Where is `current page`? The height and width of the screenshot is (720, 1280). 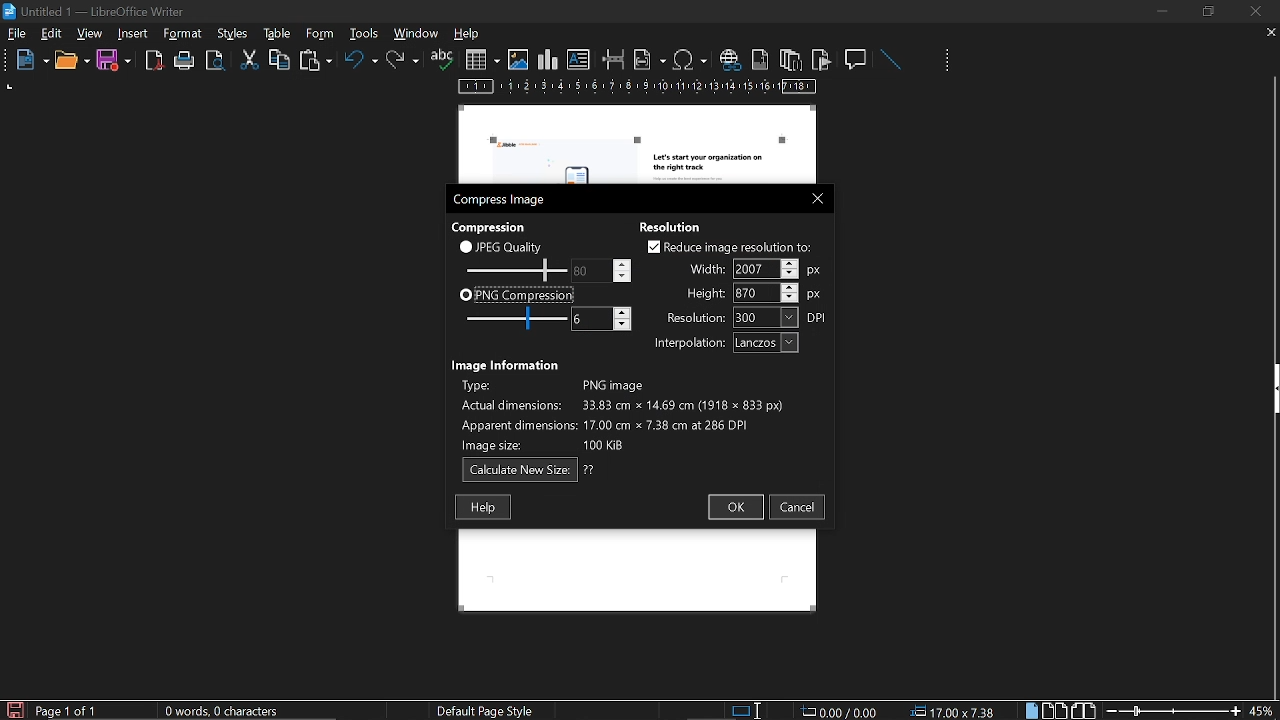
current page is located at coordinates (67, 711).